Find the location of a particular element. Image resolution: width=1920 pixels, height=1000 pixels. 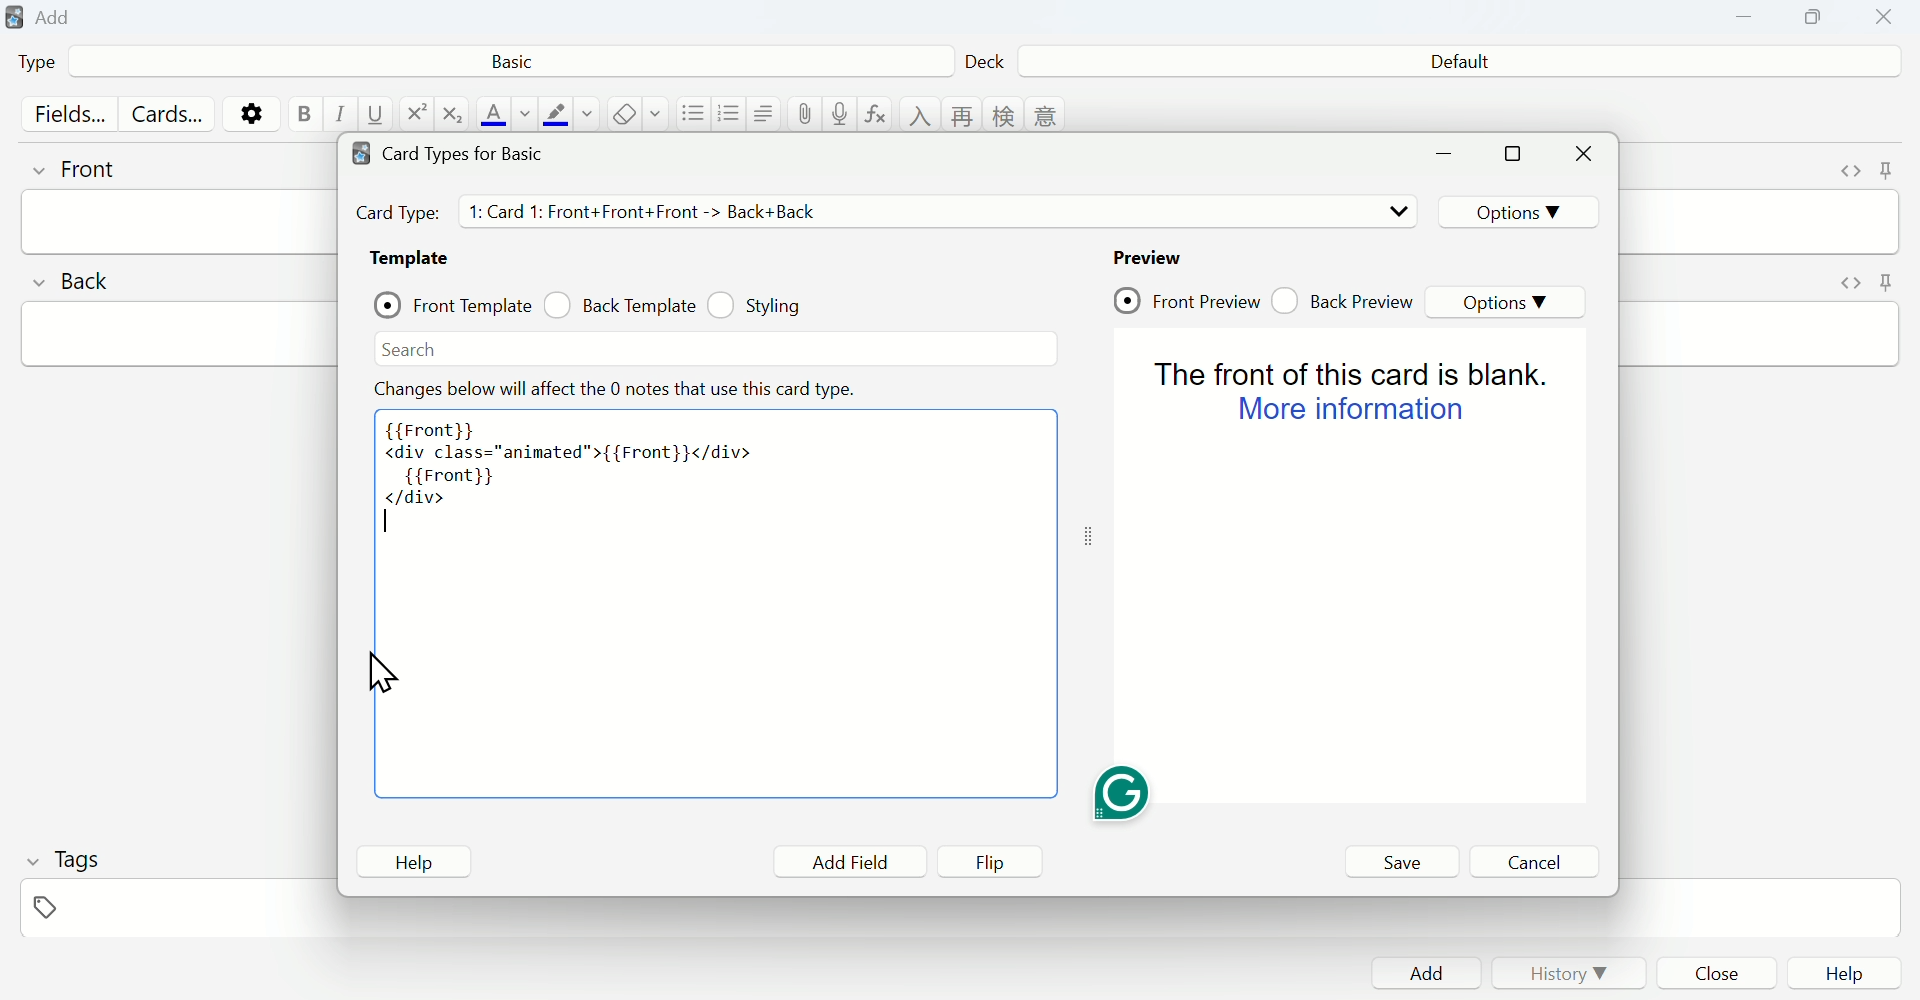

language is located at coordinates (960, 114).